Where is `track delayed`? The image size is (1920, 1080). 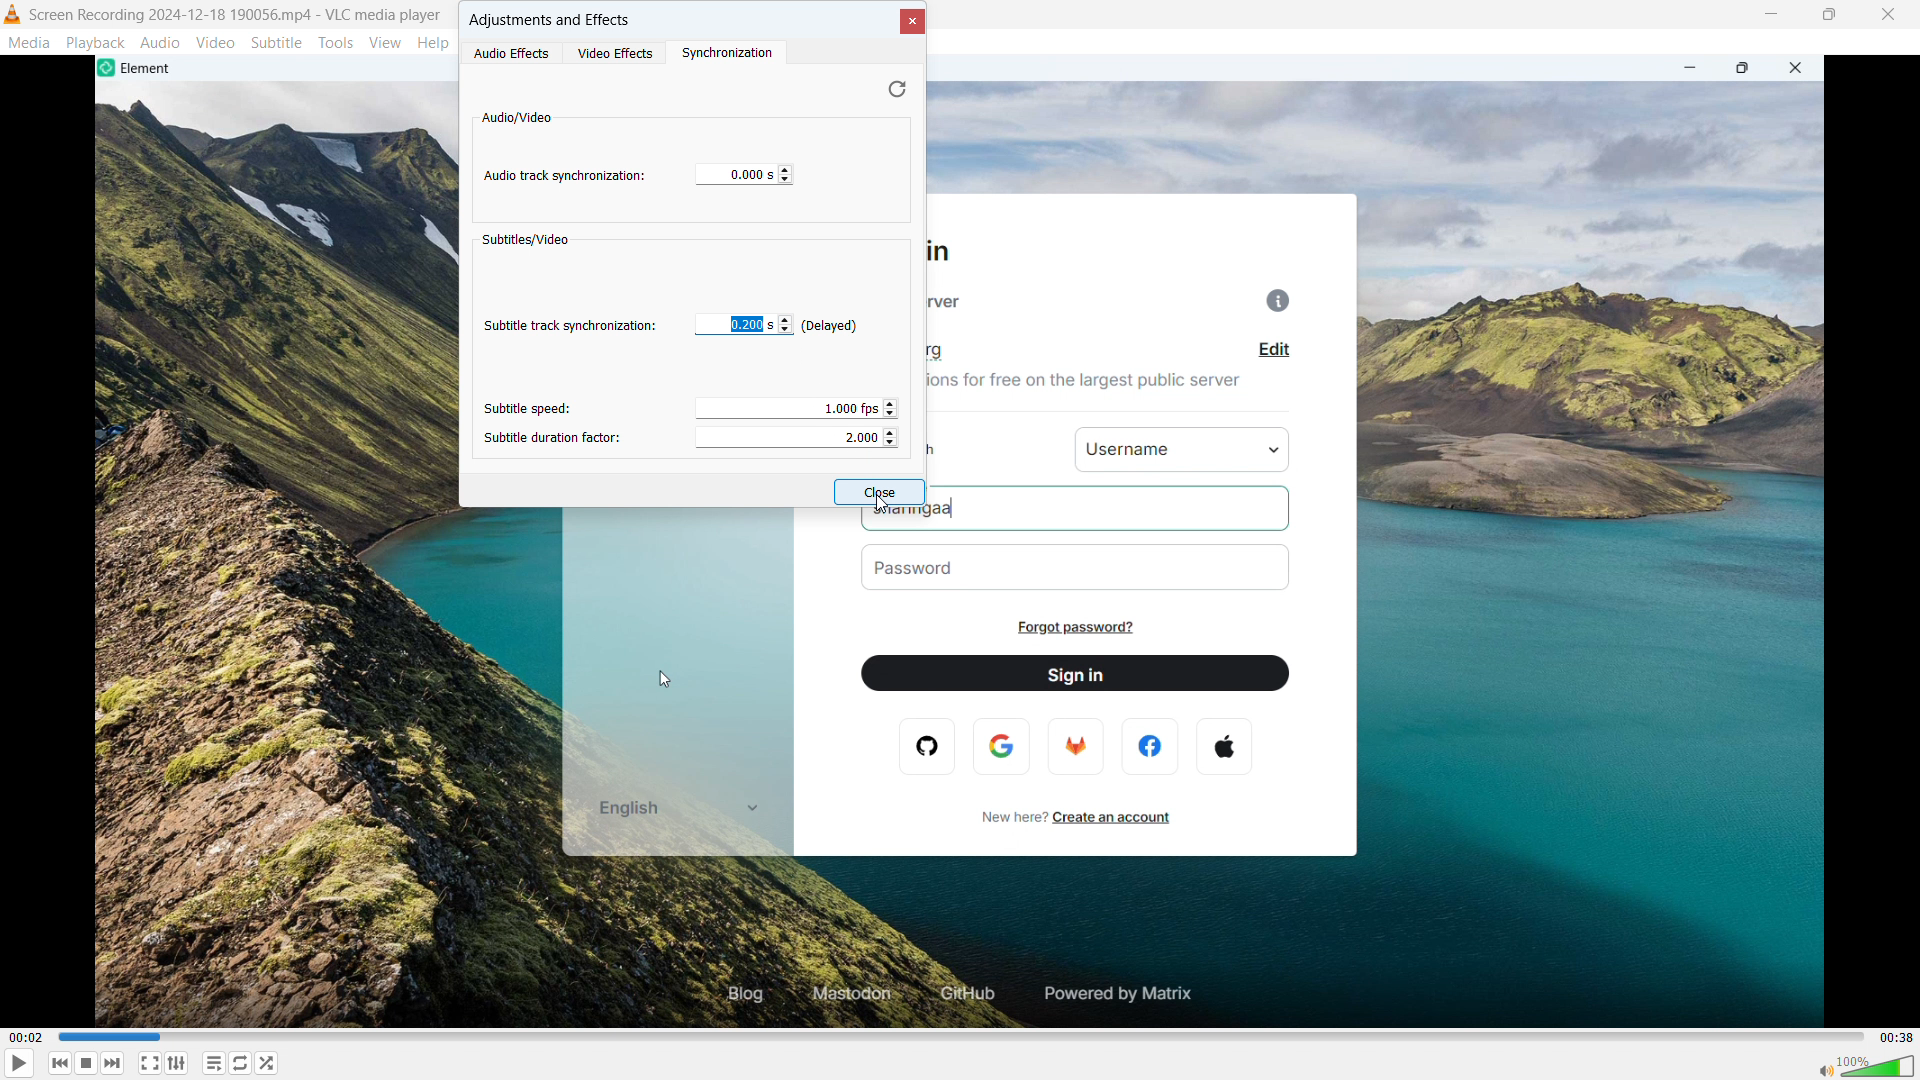
track delayed is located at coordinates (831, 326).